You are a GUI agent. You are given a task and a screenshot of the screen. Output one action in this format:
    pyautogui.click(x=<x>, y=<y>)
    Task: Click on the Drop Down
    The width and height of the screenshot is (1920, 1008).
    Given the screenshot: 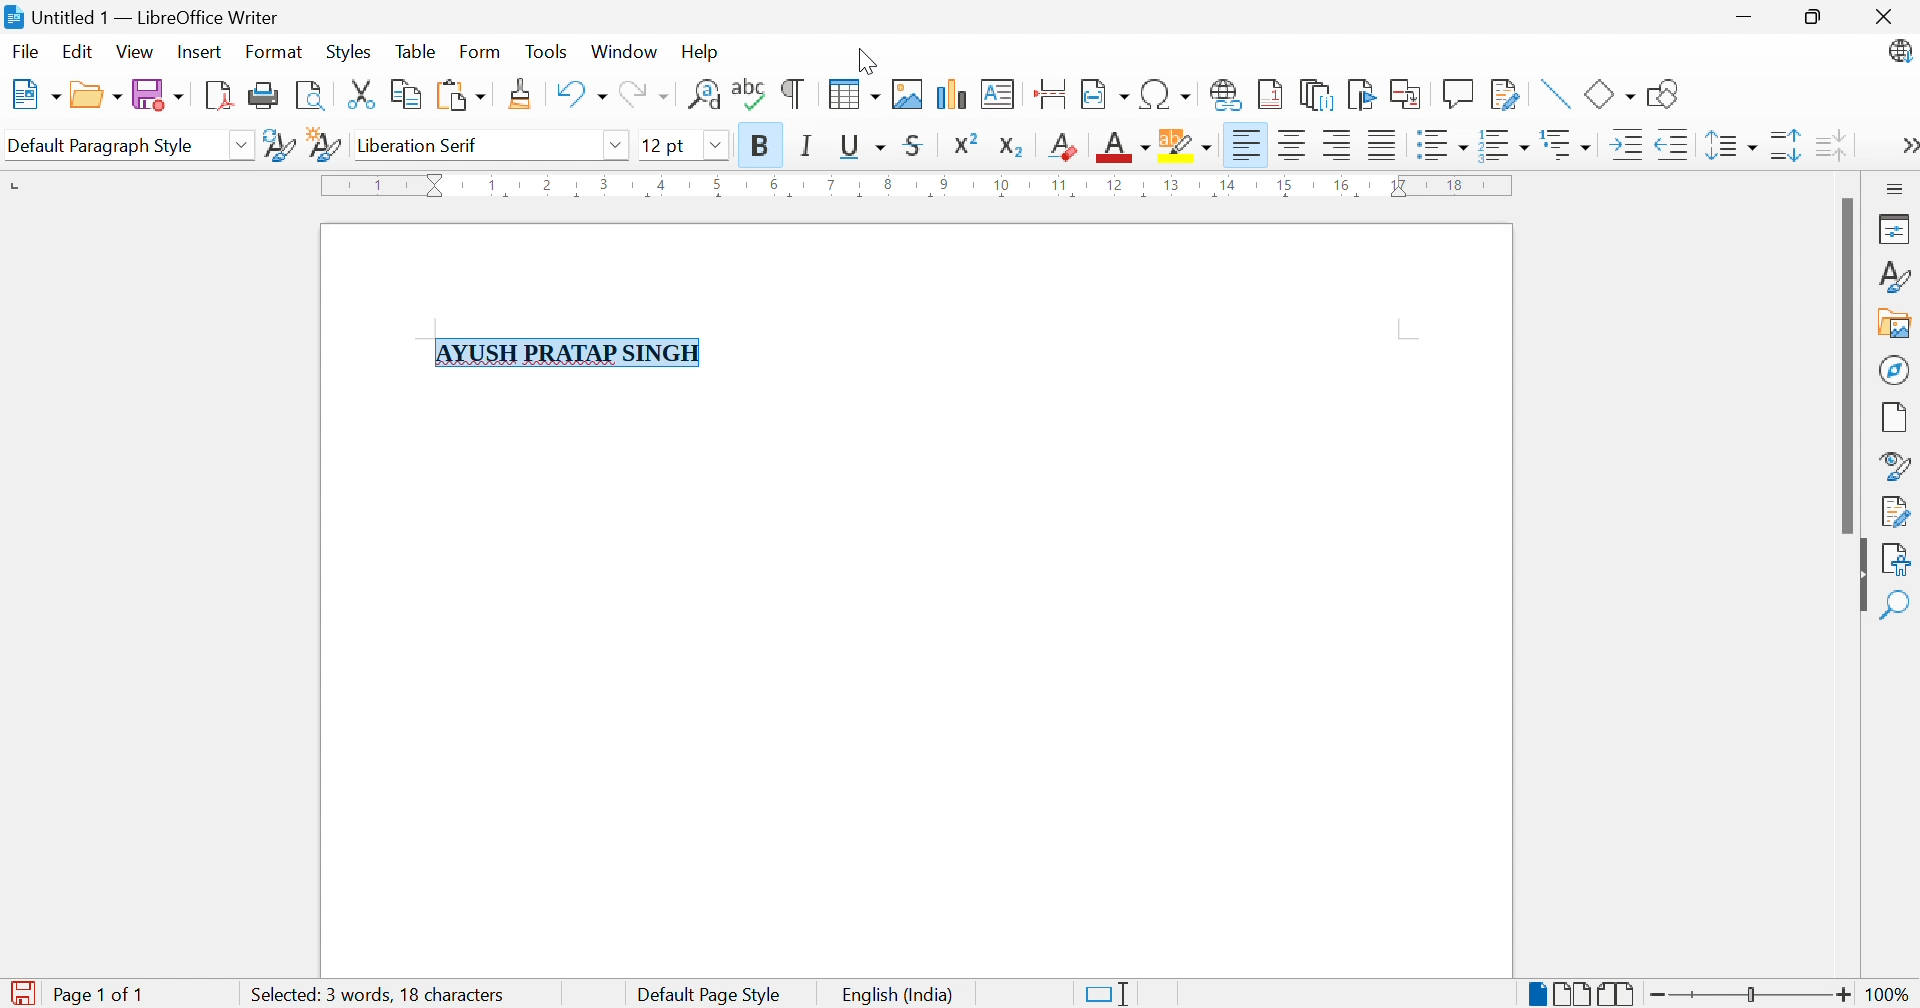 What is the action you would take?
    pyautogui.click(x=715, y=145)
    